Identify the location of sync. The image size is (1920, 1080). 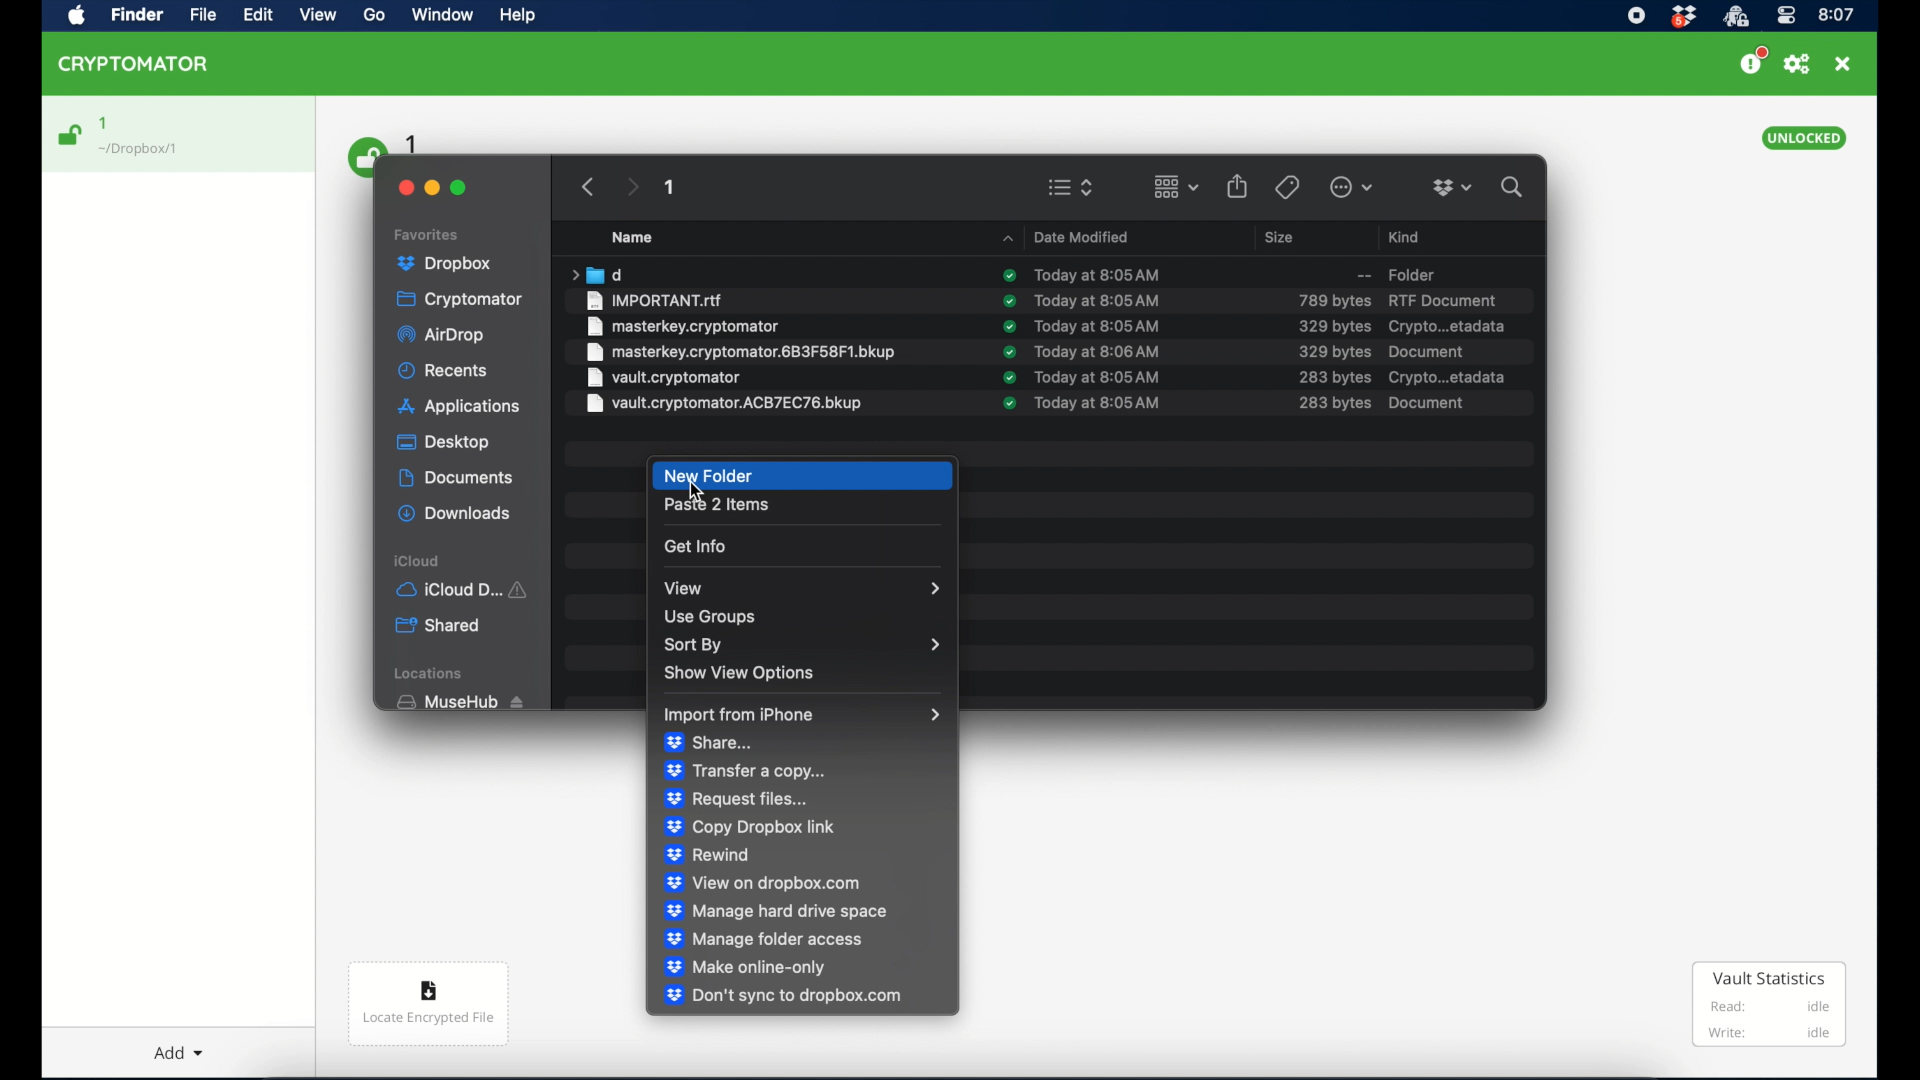
(1009, 300).